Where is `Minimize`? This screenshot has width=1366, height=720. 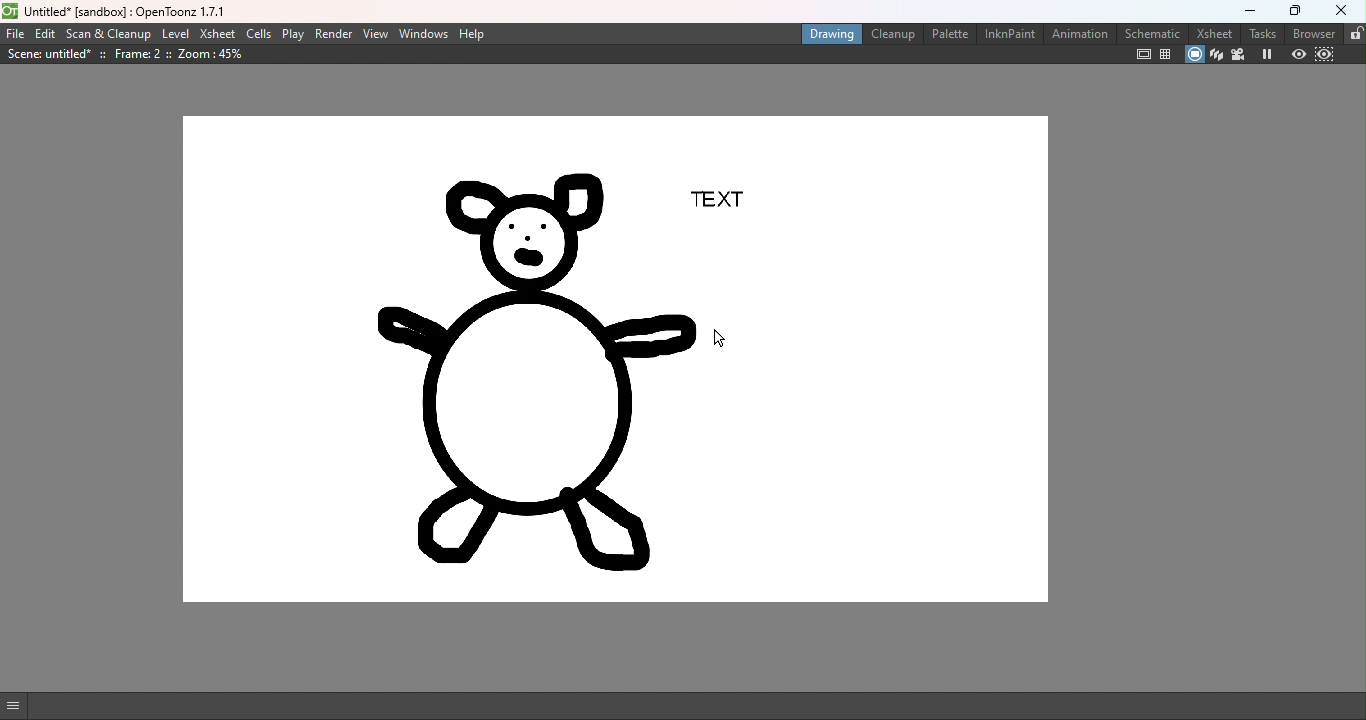
Minimize is located at coordinates (1250, 9).